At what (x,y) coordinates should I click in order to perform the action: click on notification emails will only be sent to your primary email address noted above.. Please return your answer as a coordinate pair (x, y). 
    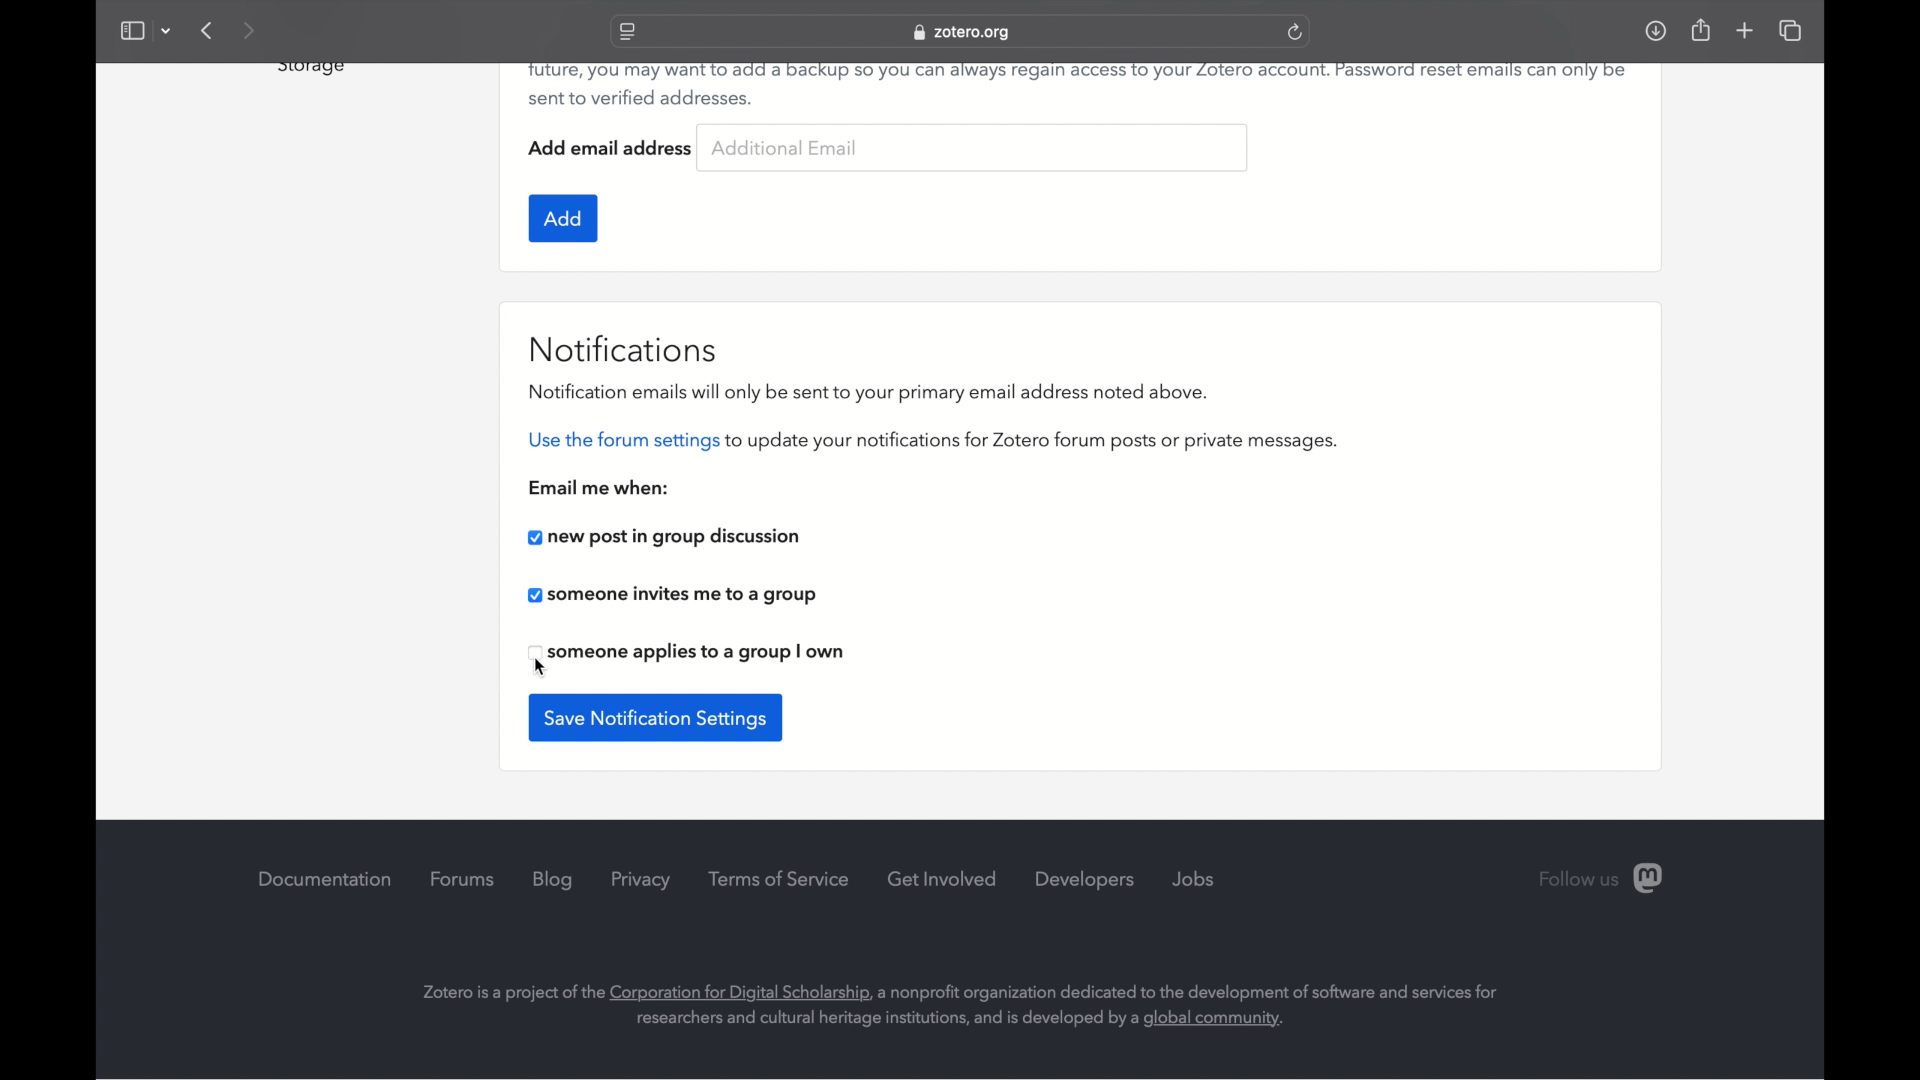
    Looking at the image, I should click on (868, 391).